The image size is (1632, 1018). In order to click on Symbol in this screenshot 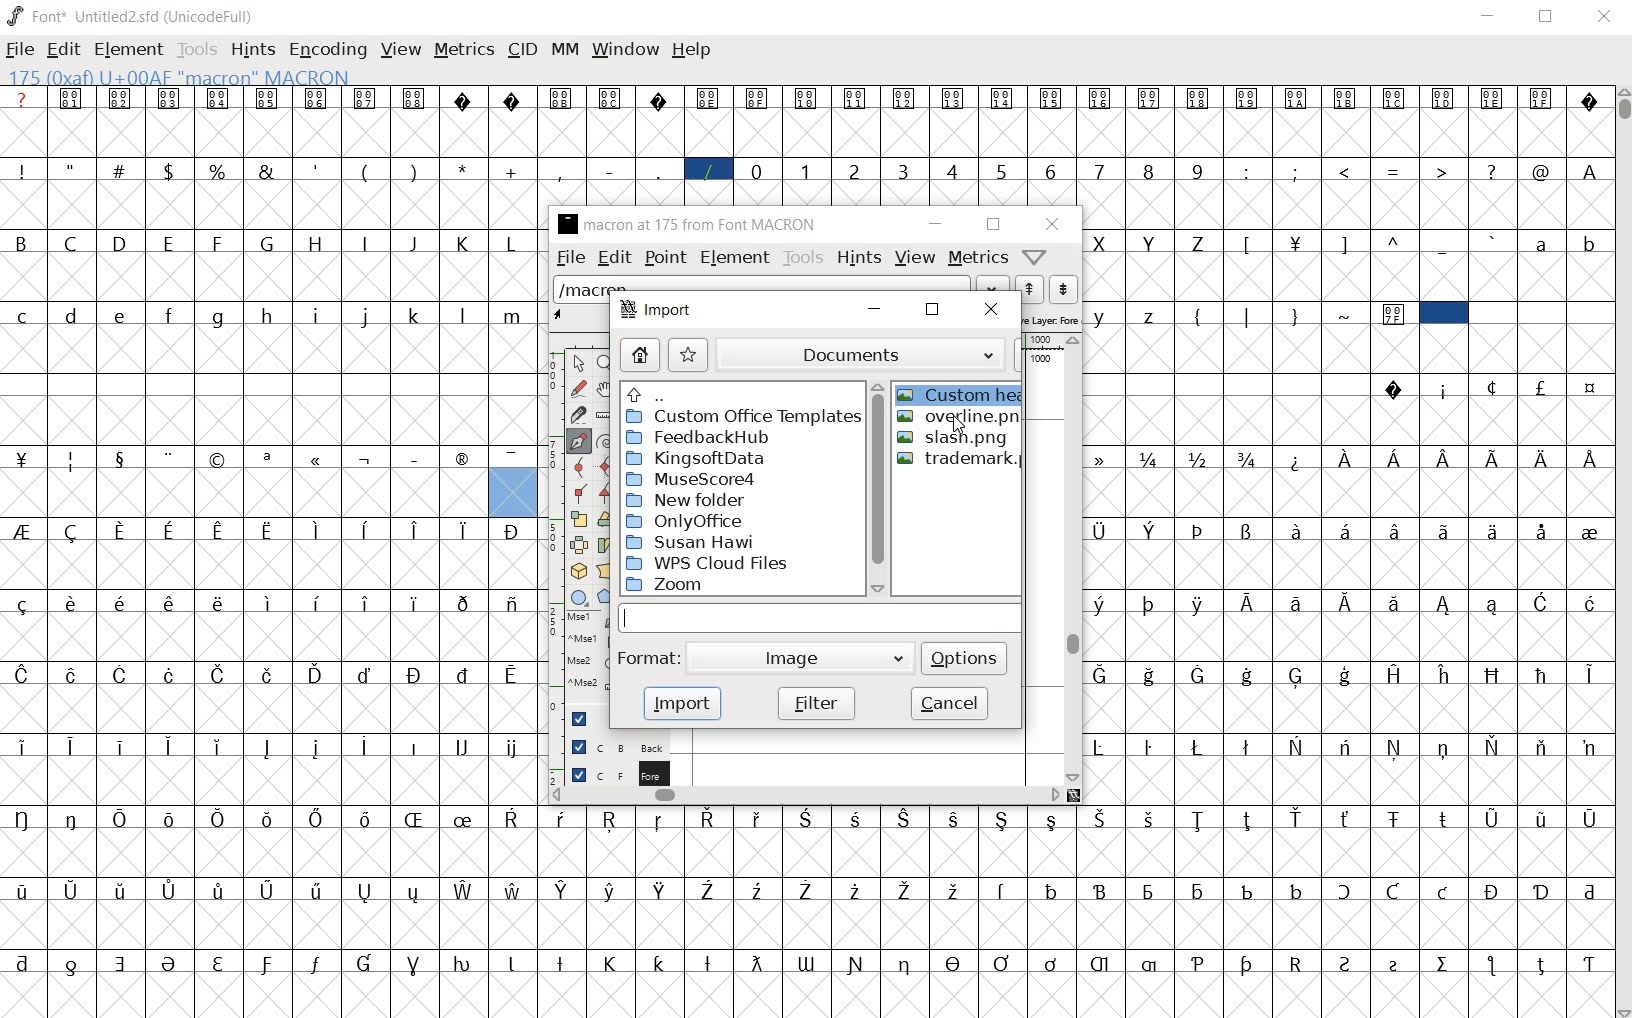, I will do `click(367, 604)`.